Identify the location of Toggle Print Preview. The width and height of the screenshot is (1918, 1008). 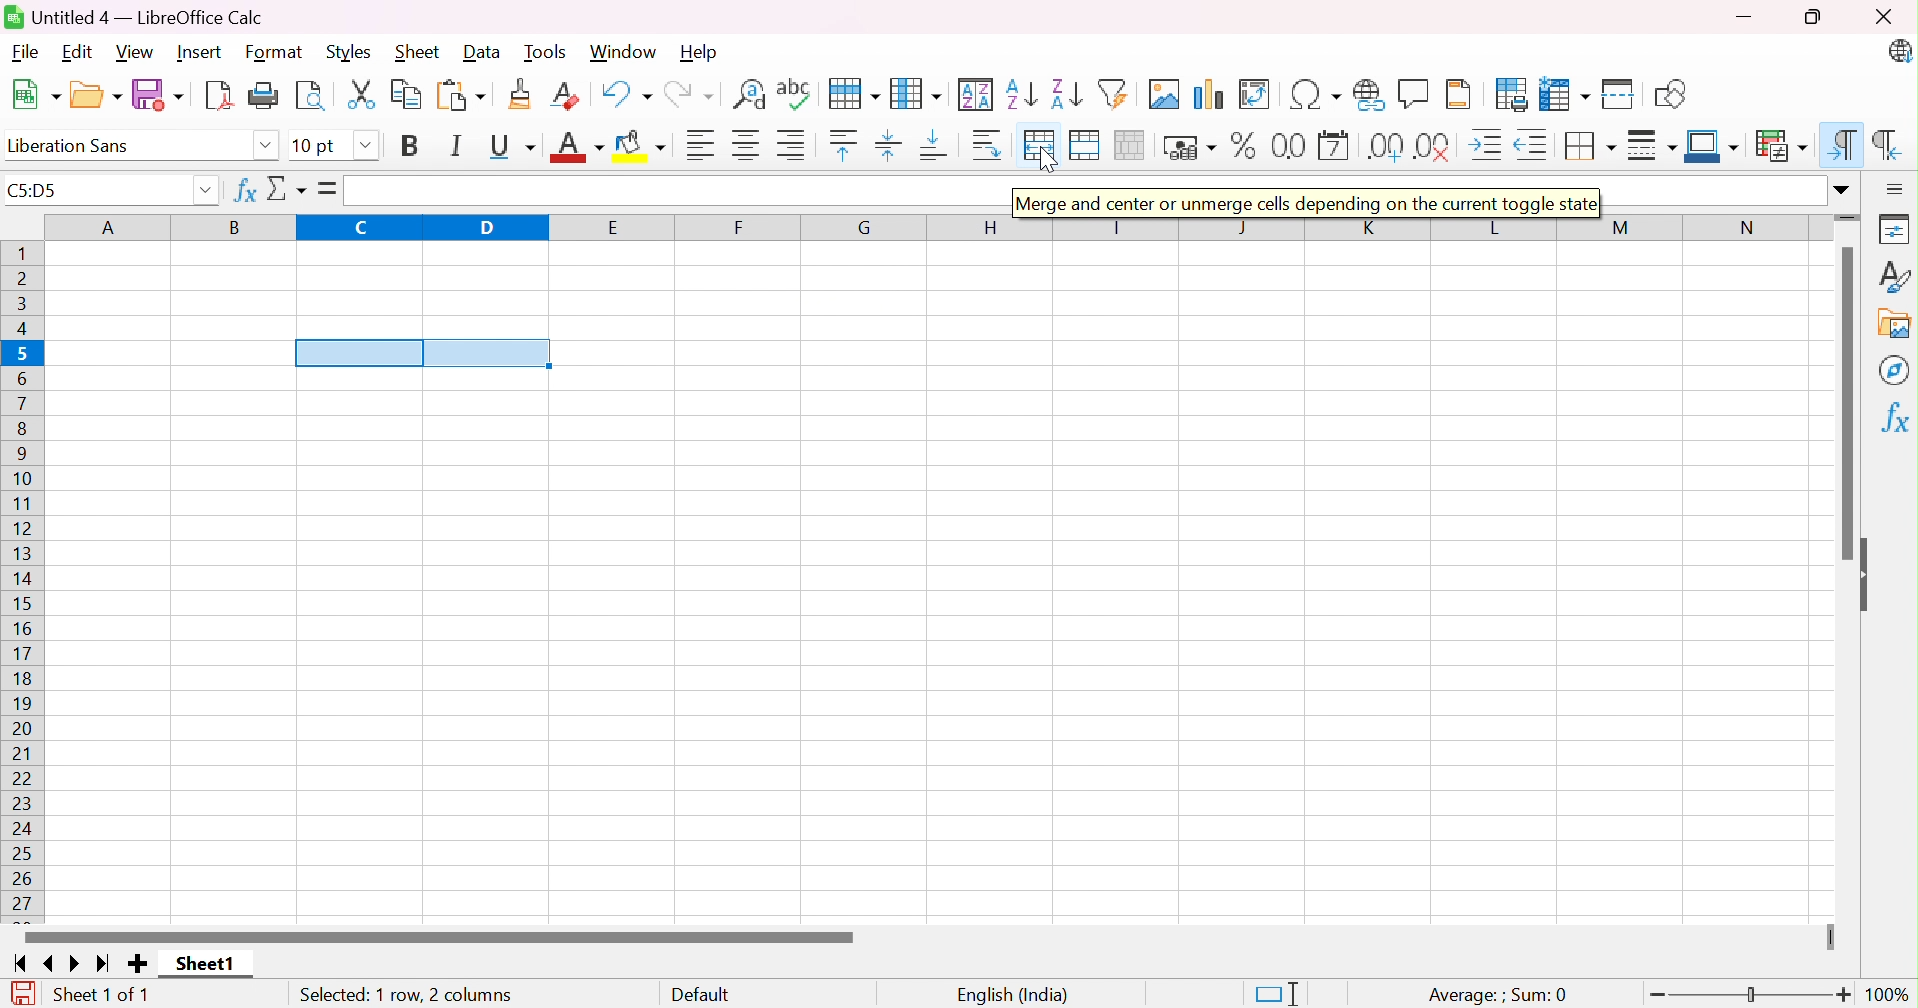
(312, 94).